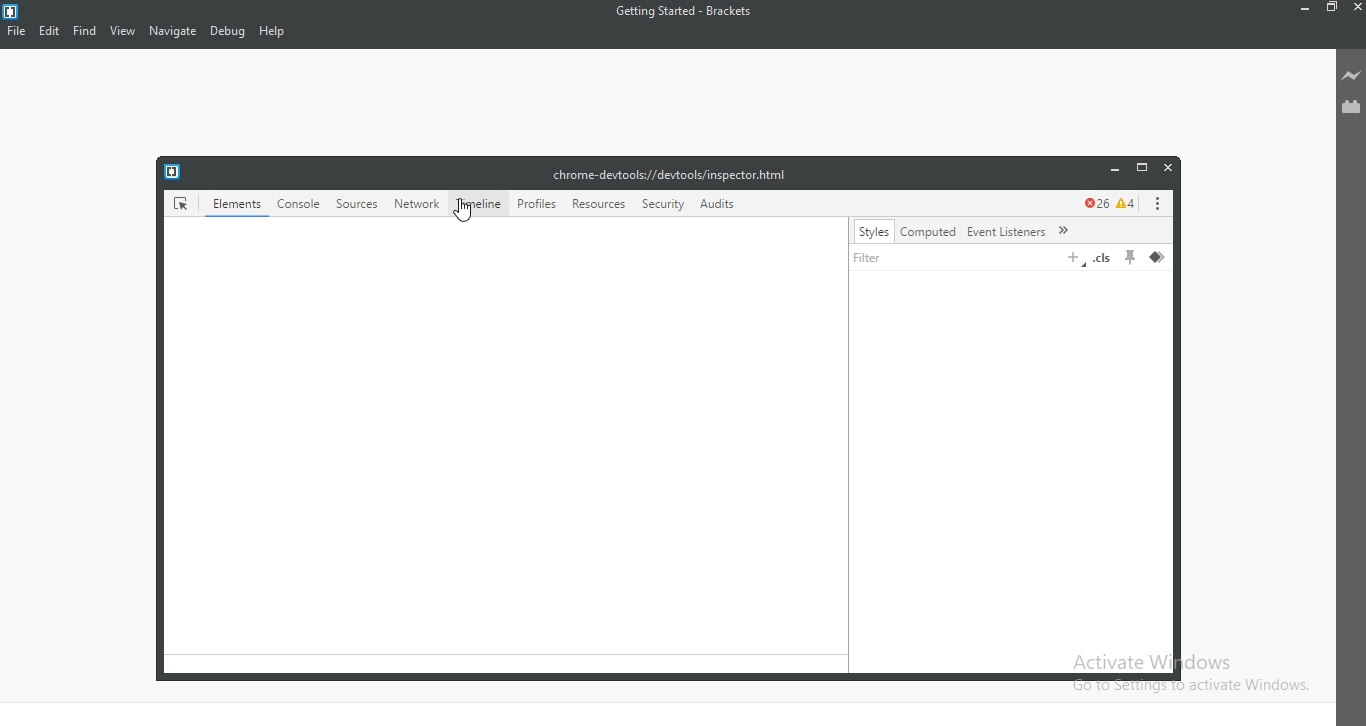  What do you see at coordinates (466, 211) in the screenshot?
I see `cursor on Timeline` at bounding box center [466, 211].